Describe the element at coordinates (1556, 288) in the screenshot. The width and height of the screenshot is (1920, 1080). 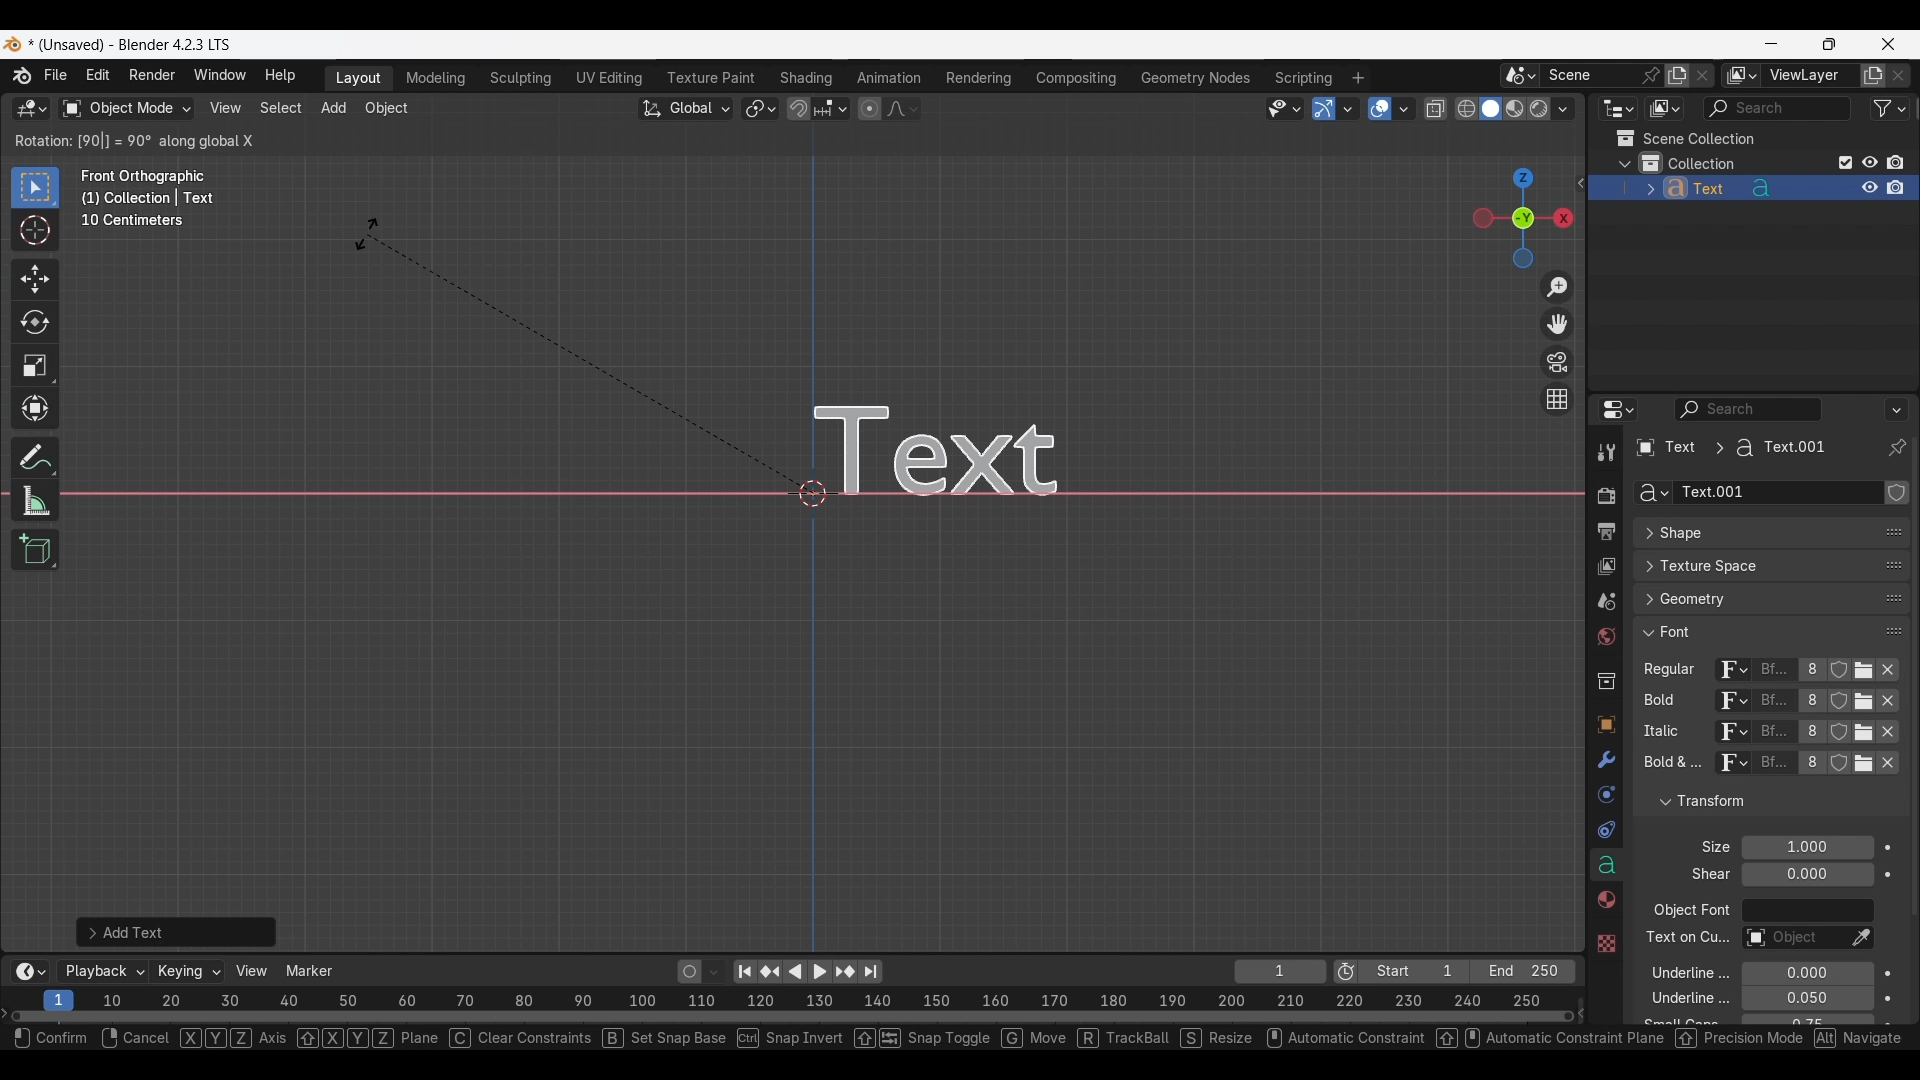
I see `Zoom in/out in the view` at that location.